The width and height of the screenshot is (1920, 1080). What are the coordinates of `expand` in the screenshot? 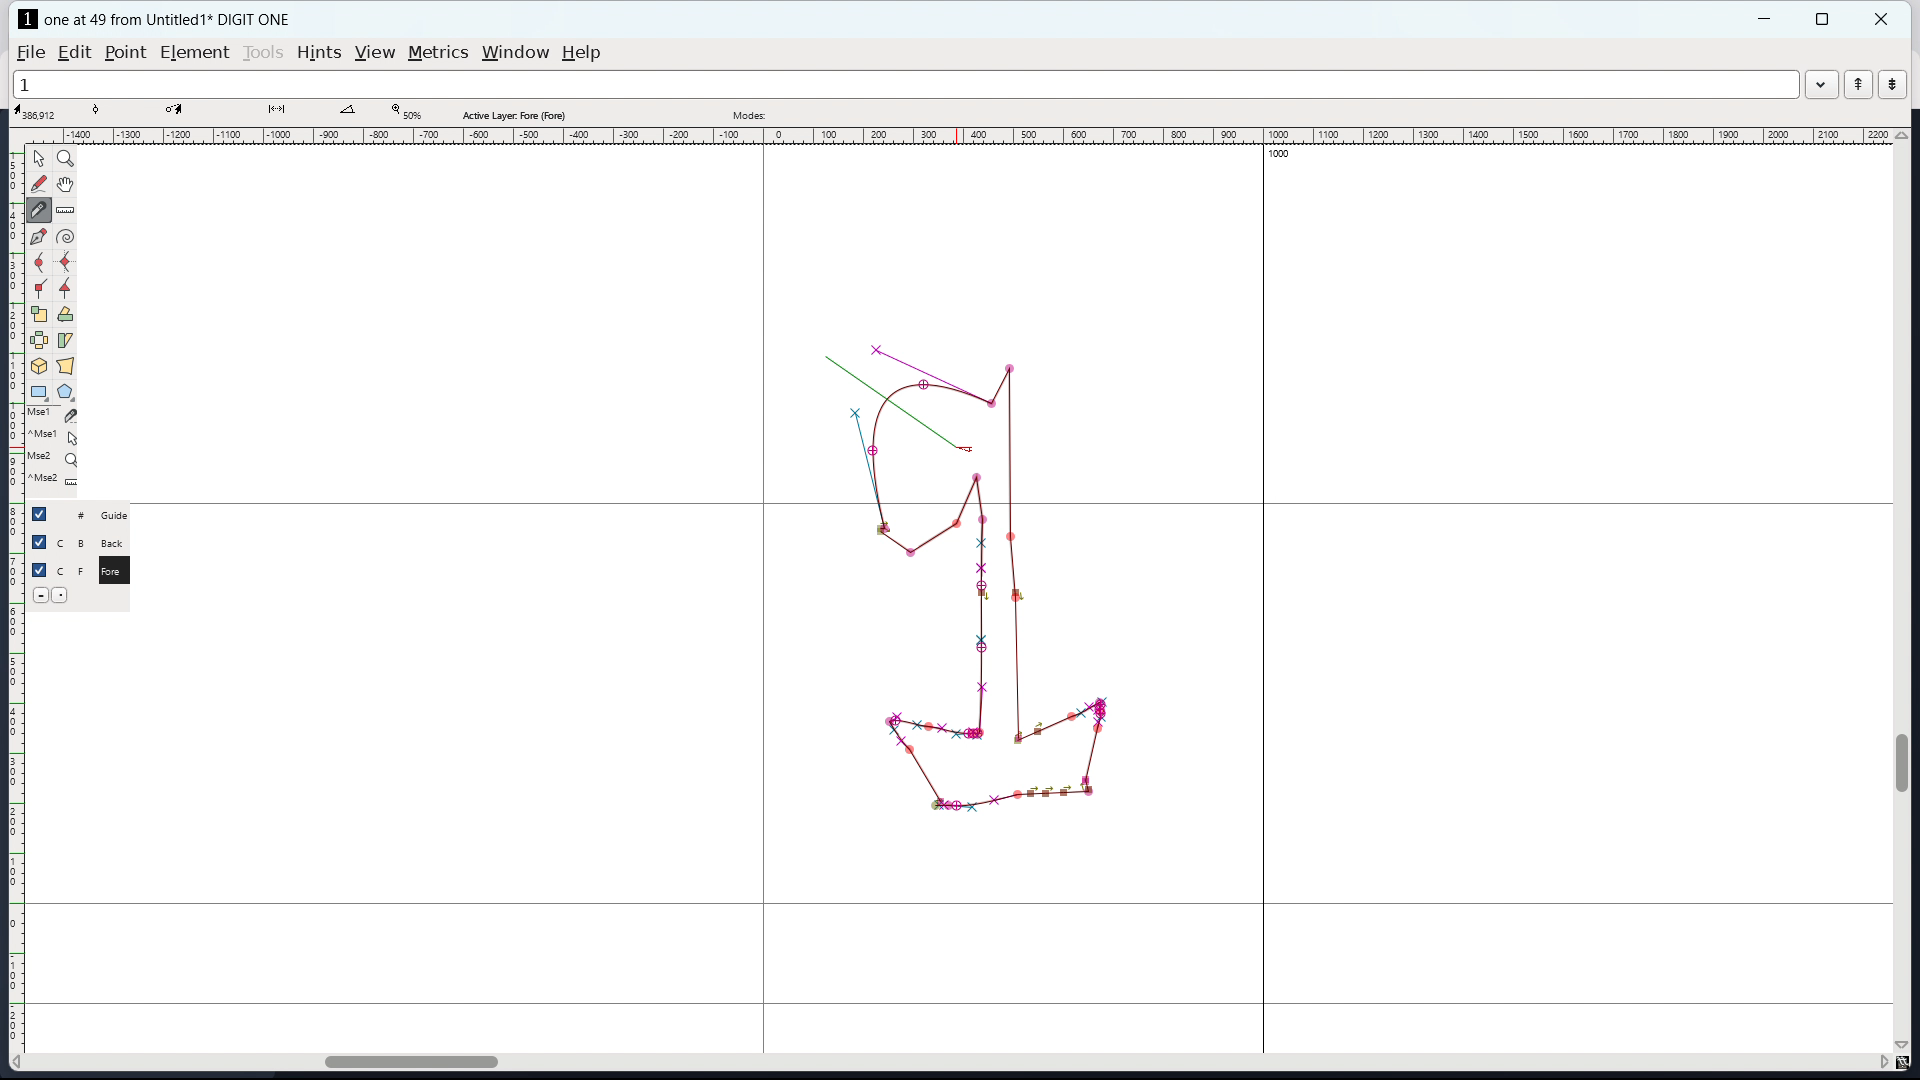 It's located at (1820, 87).